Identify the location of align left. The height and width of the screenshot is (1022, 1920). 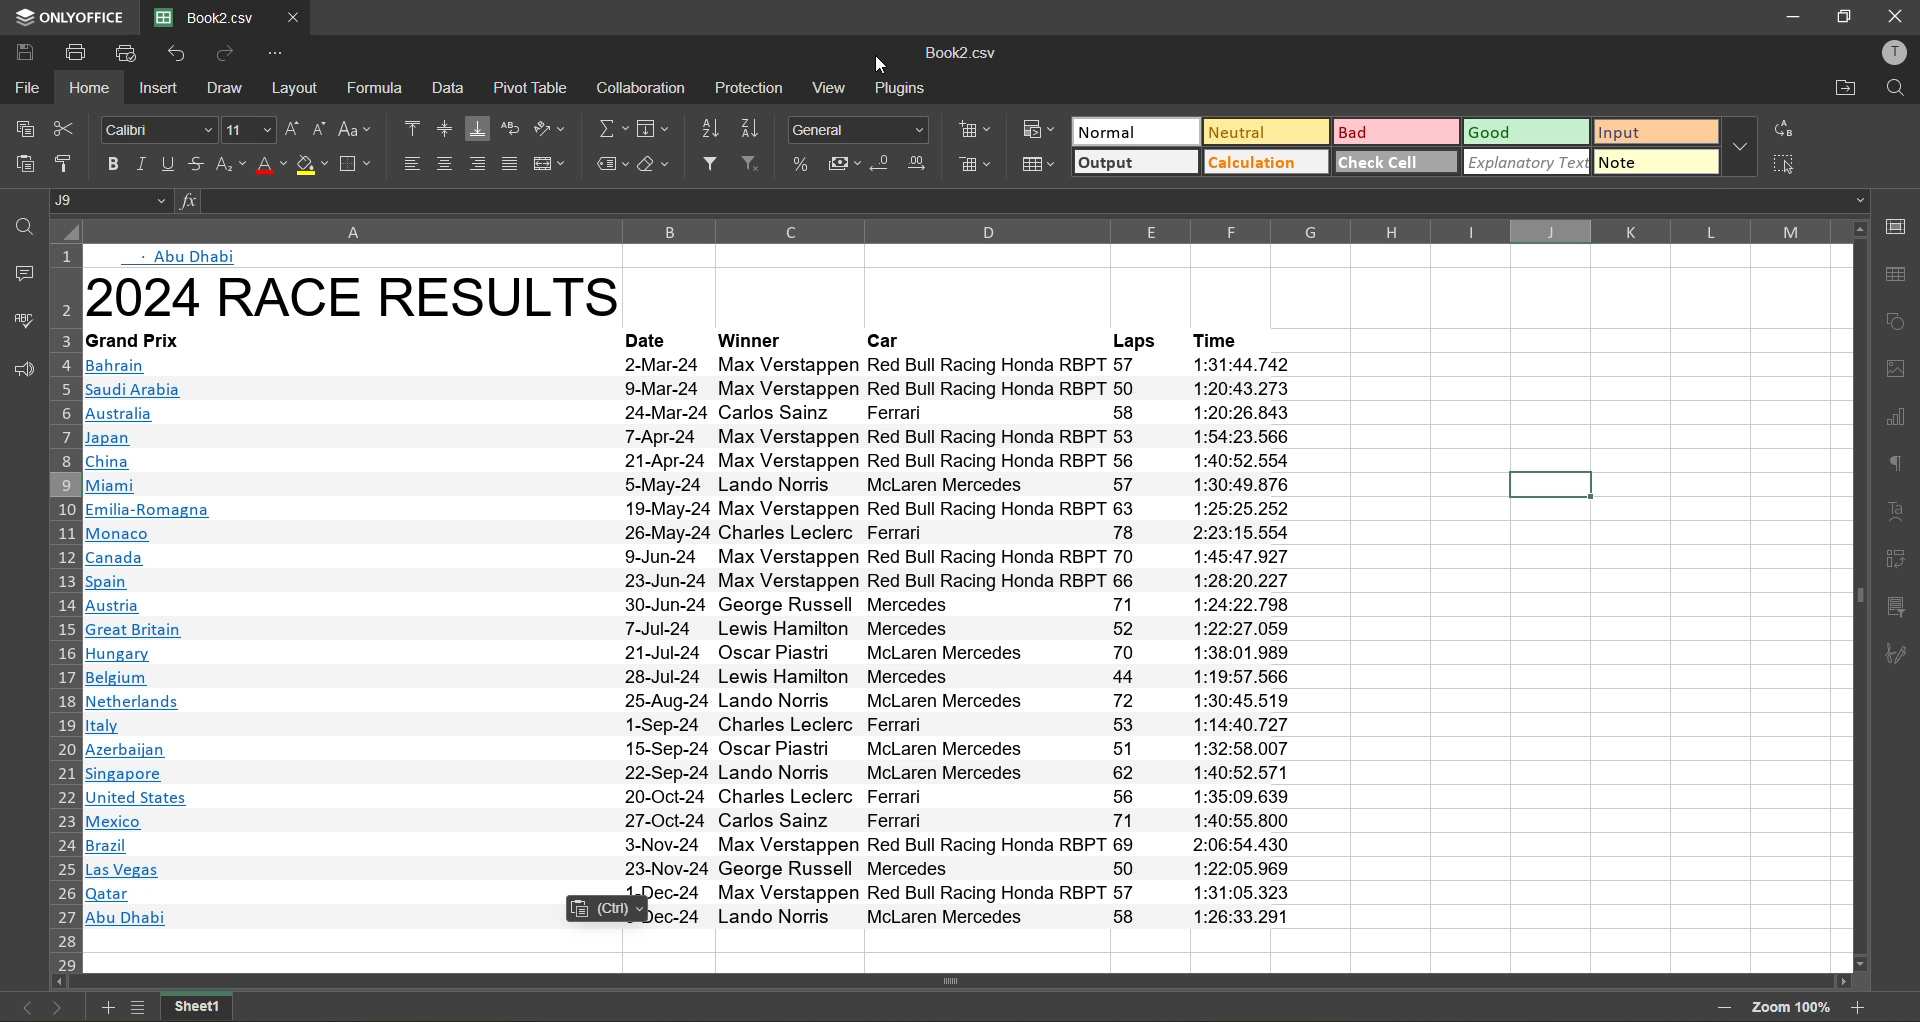
(410, 163).